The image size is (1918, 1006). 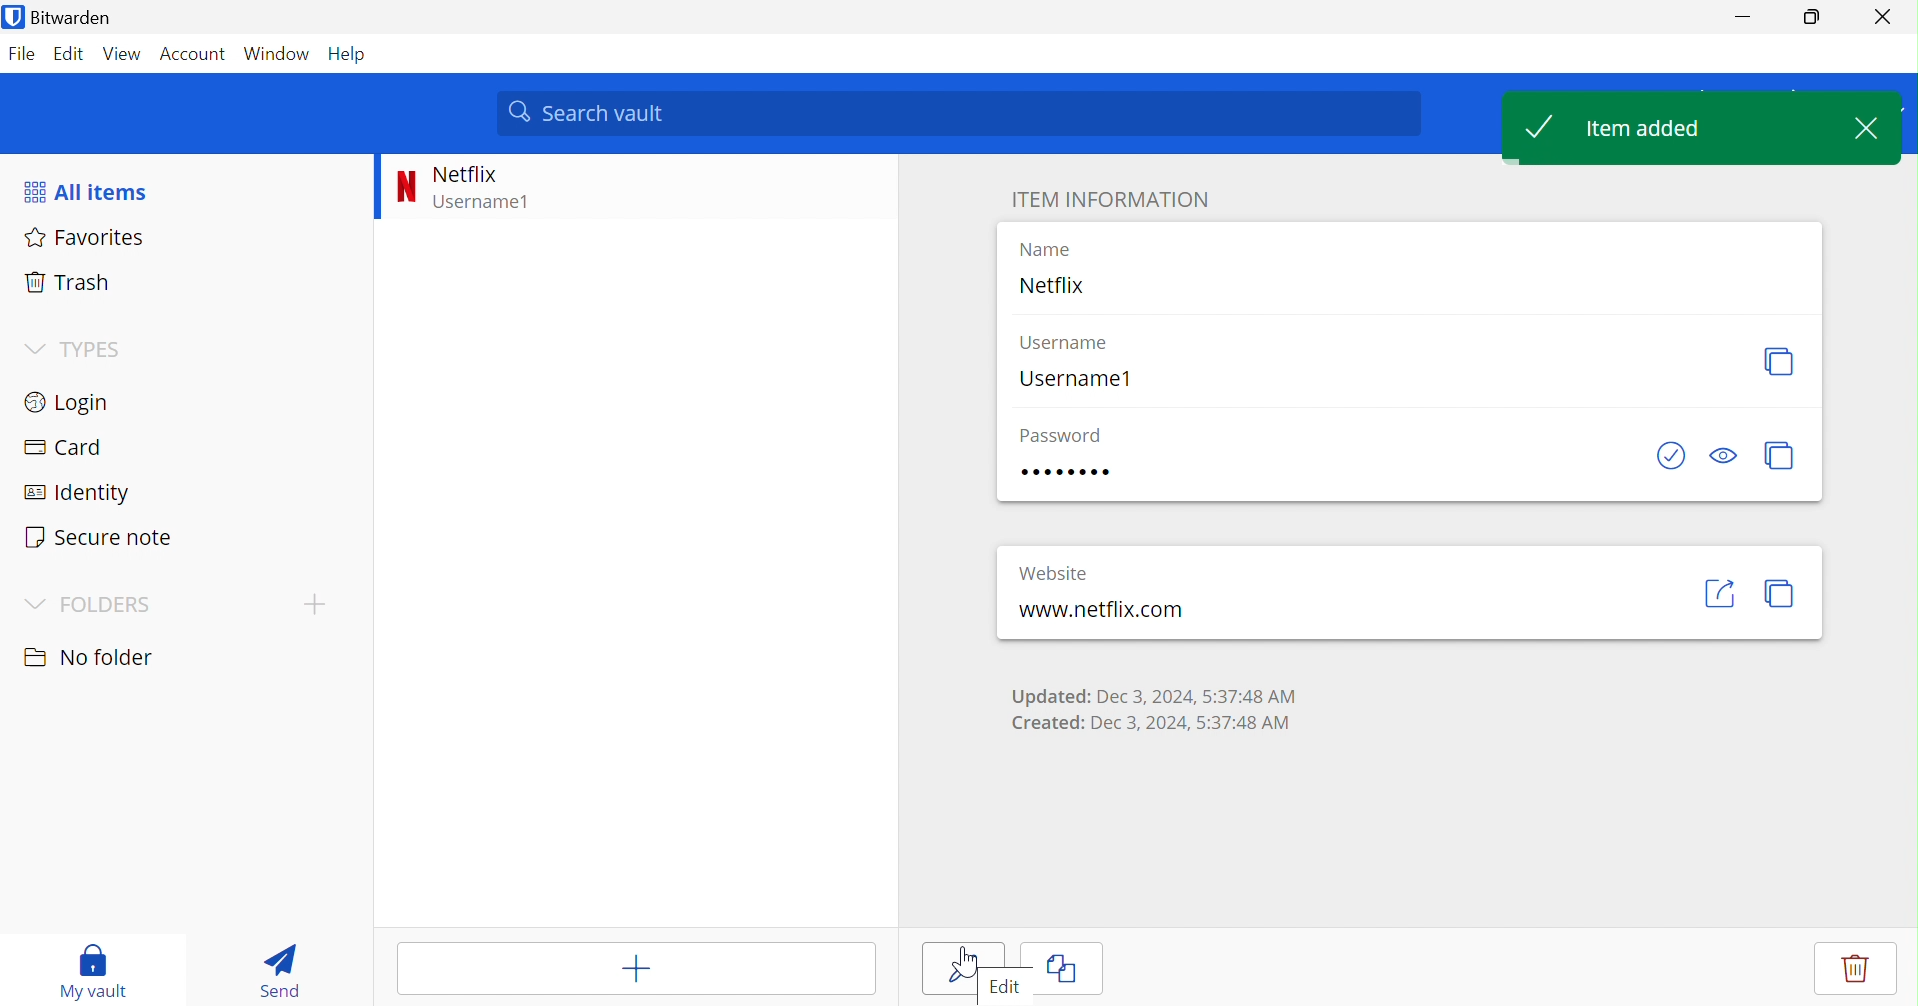 I want to click on Favorites, so click(x=85, y=237).